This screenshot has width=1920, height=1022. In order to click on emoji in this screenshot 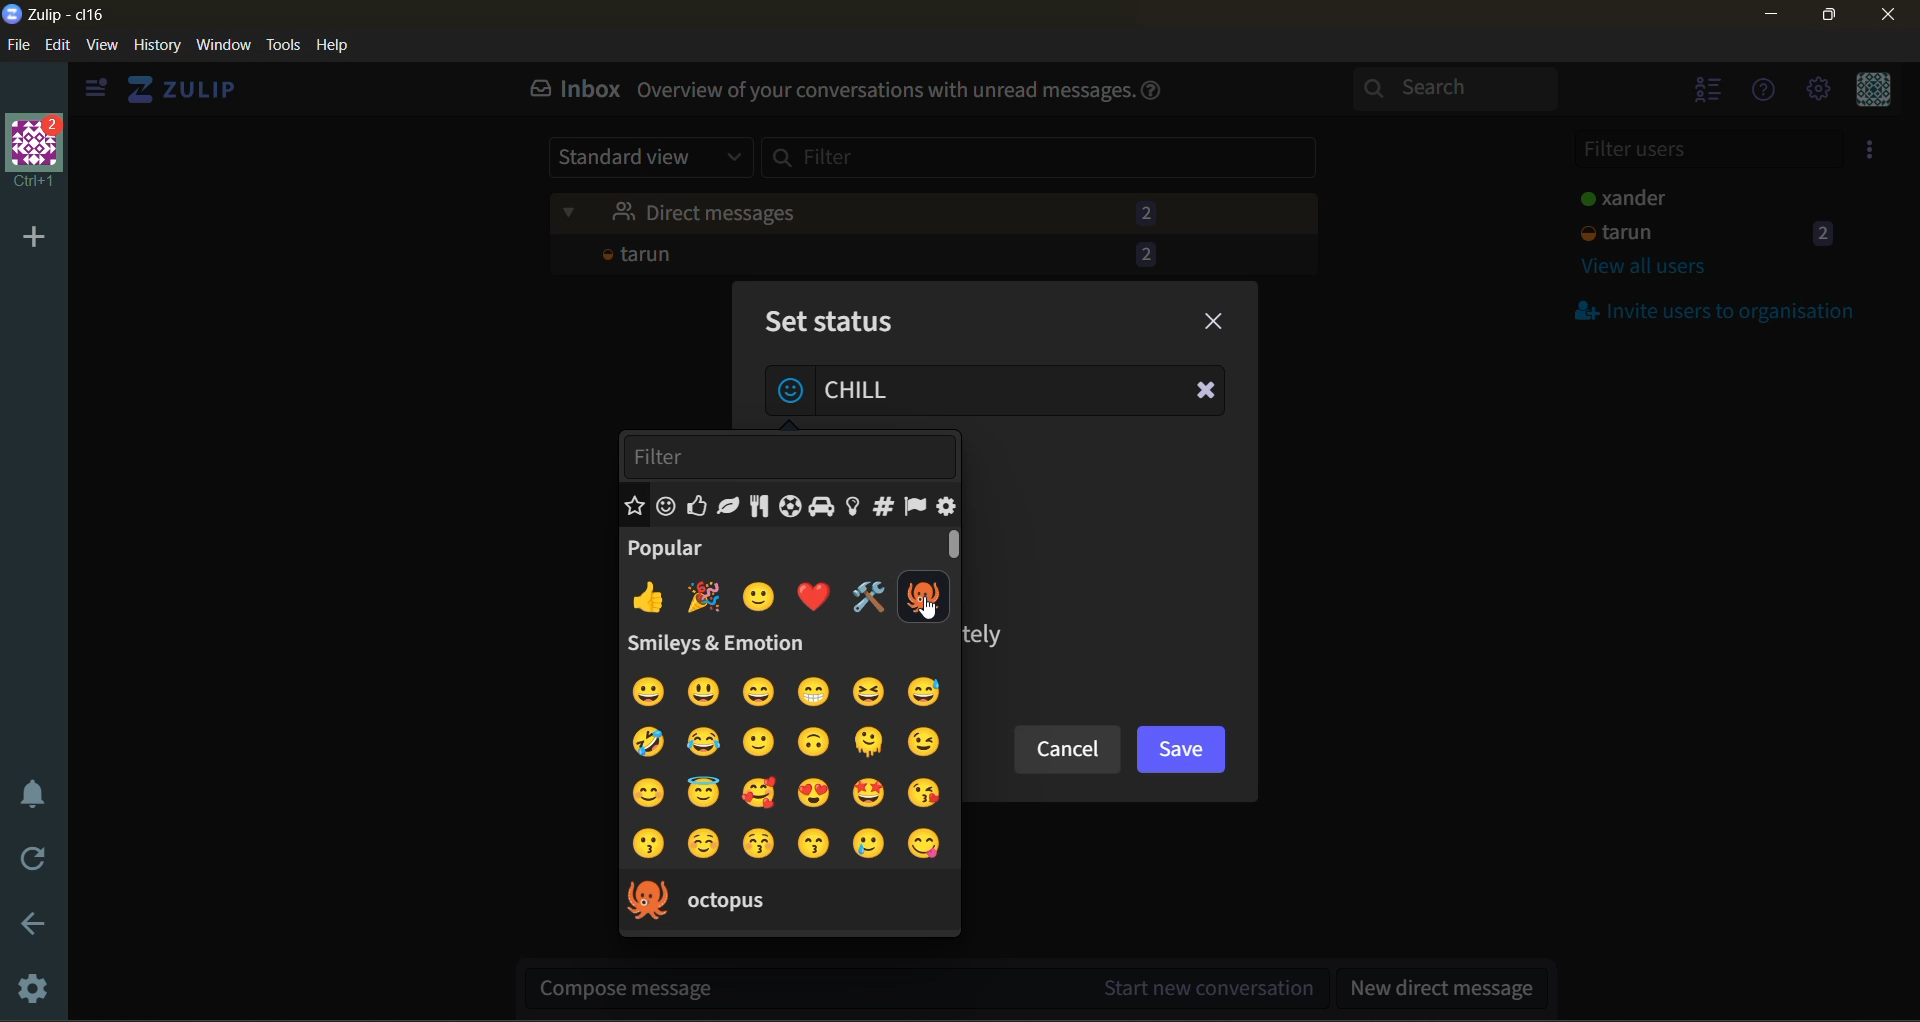, I will do `click(812, 693)`.